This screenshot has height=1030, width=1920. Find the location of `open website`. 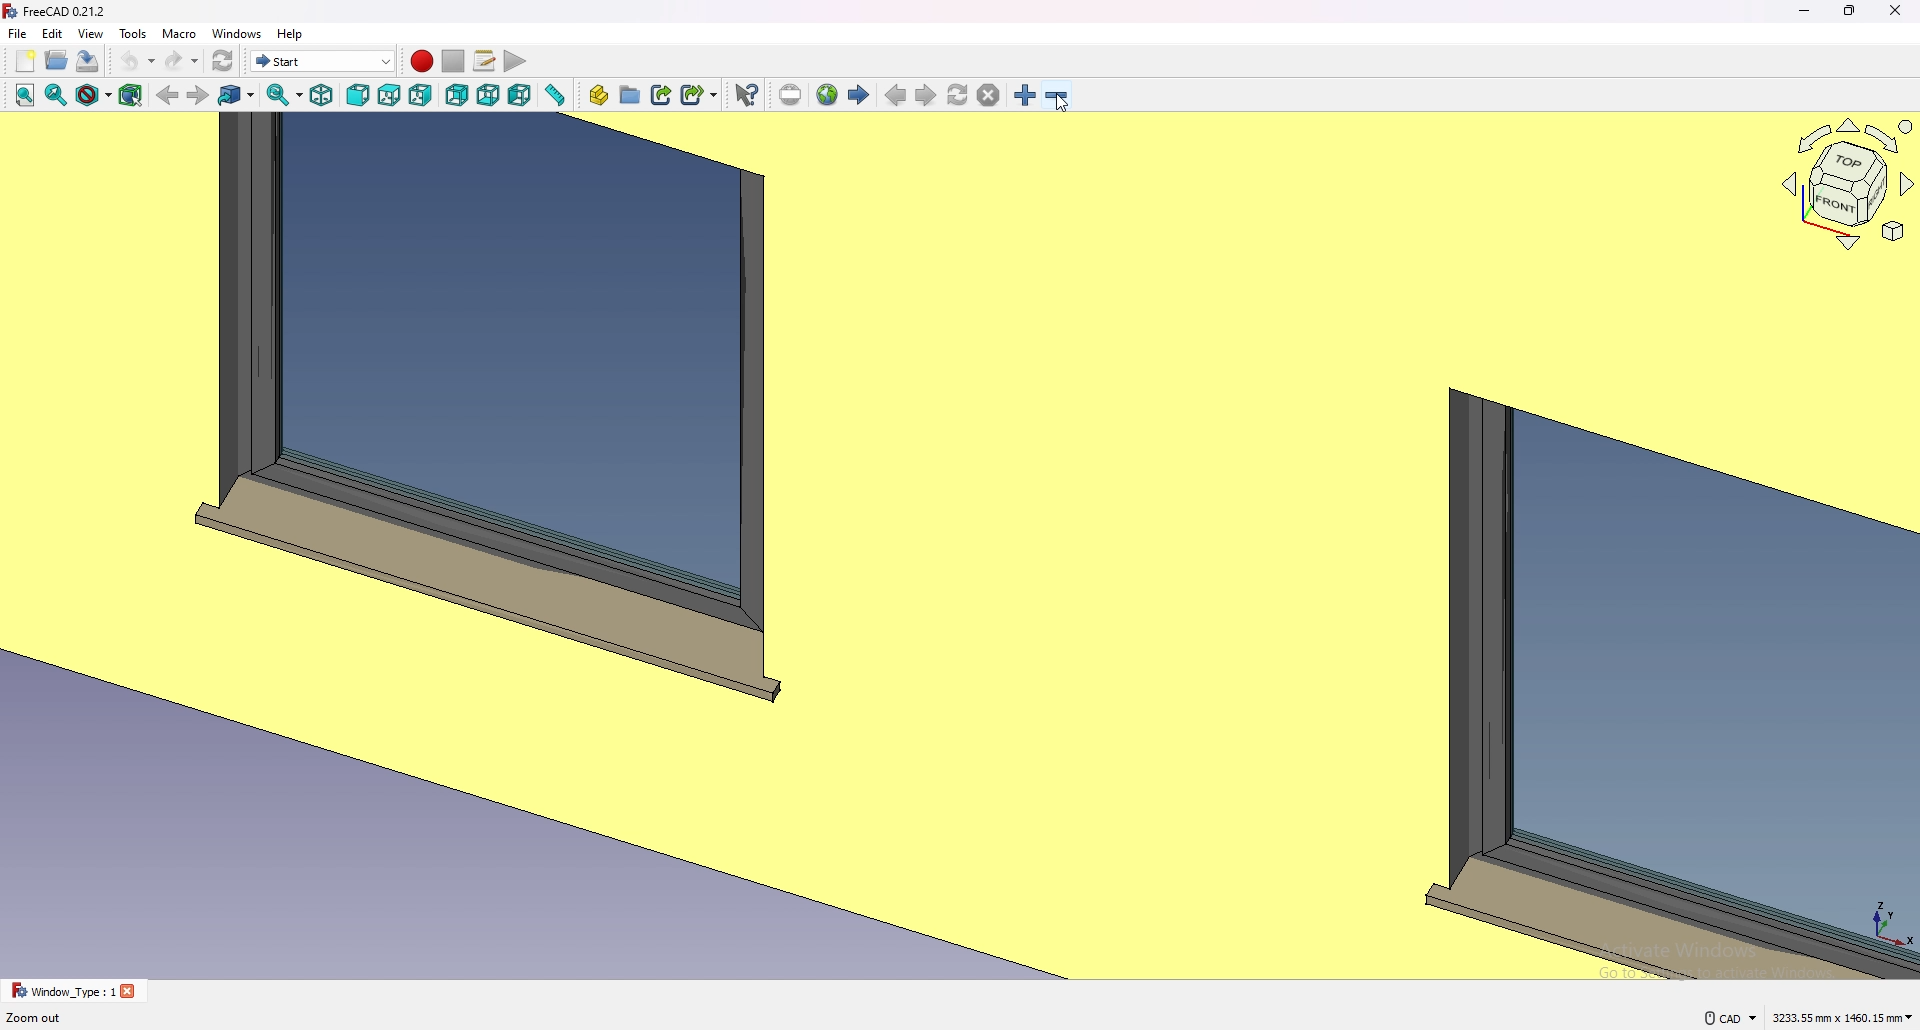

open website is located at coordinates (827, 95).